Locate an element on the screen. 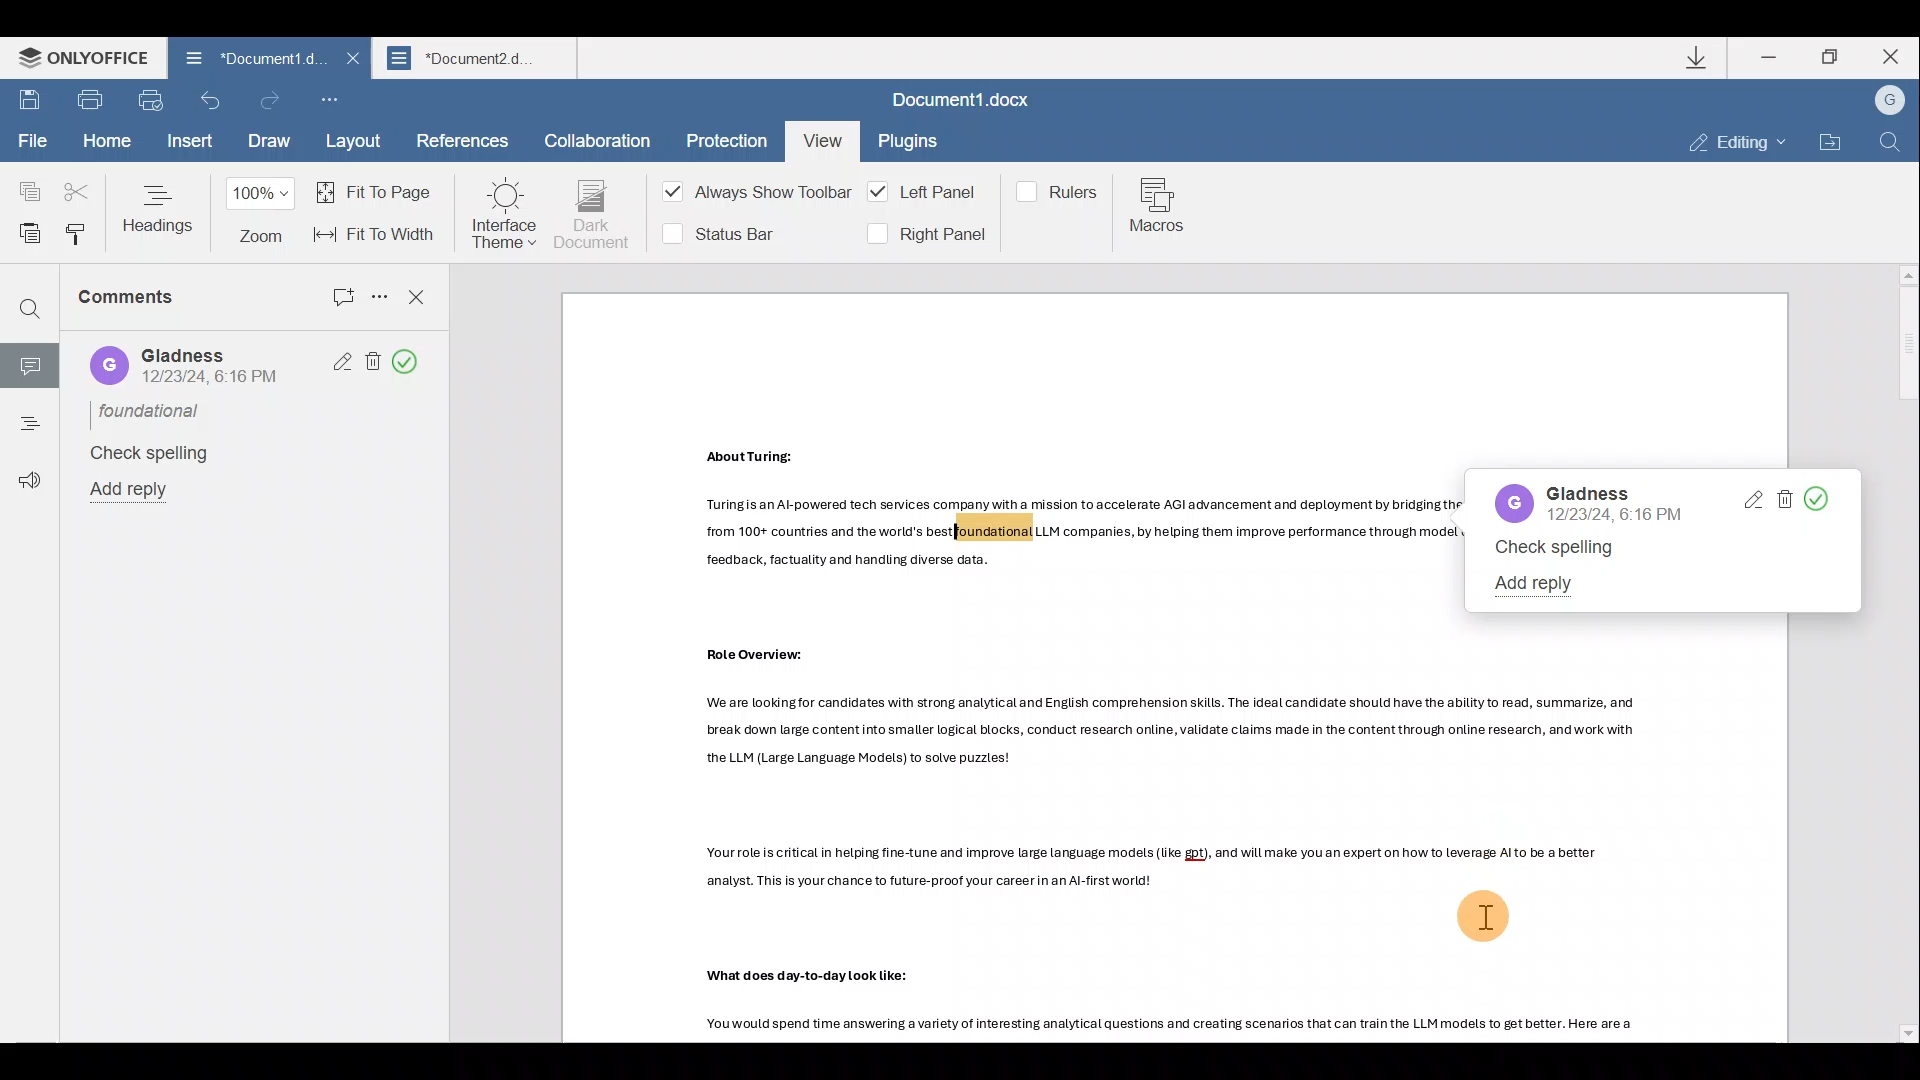 The width and height of the screenshot is (1920, 1080). Resolve comment is located at coordinates (413, 363).